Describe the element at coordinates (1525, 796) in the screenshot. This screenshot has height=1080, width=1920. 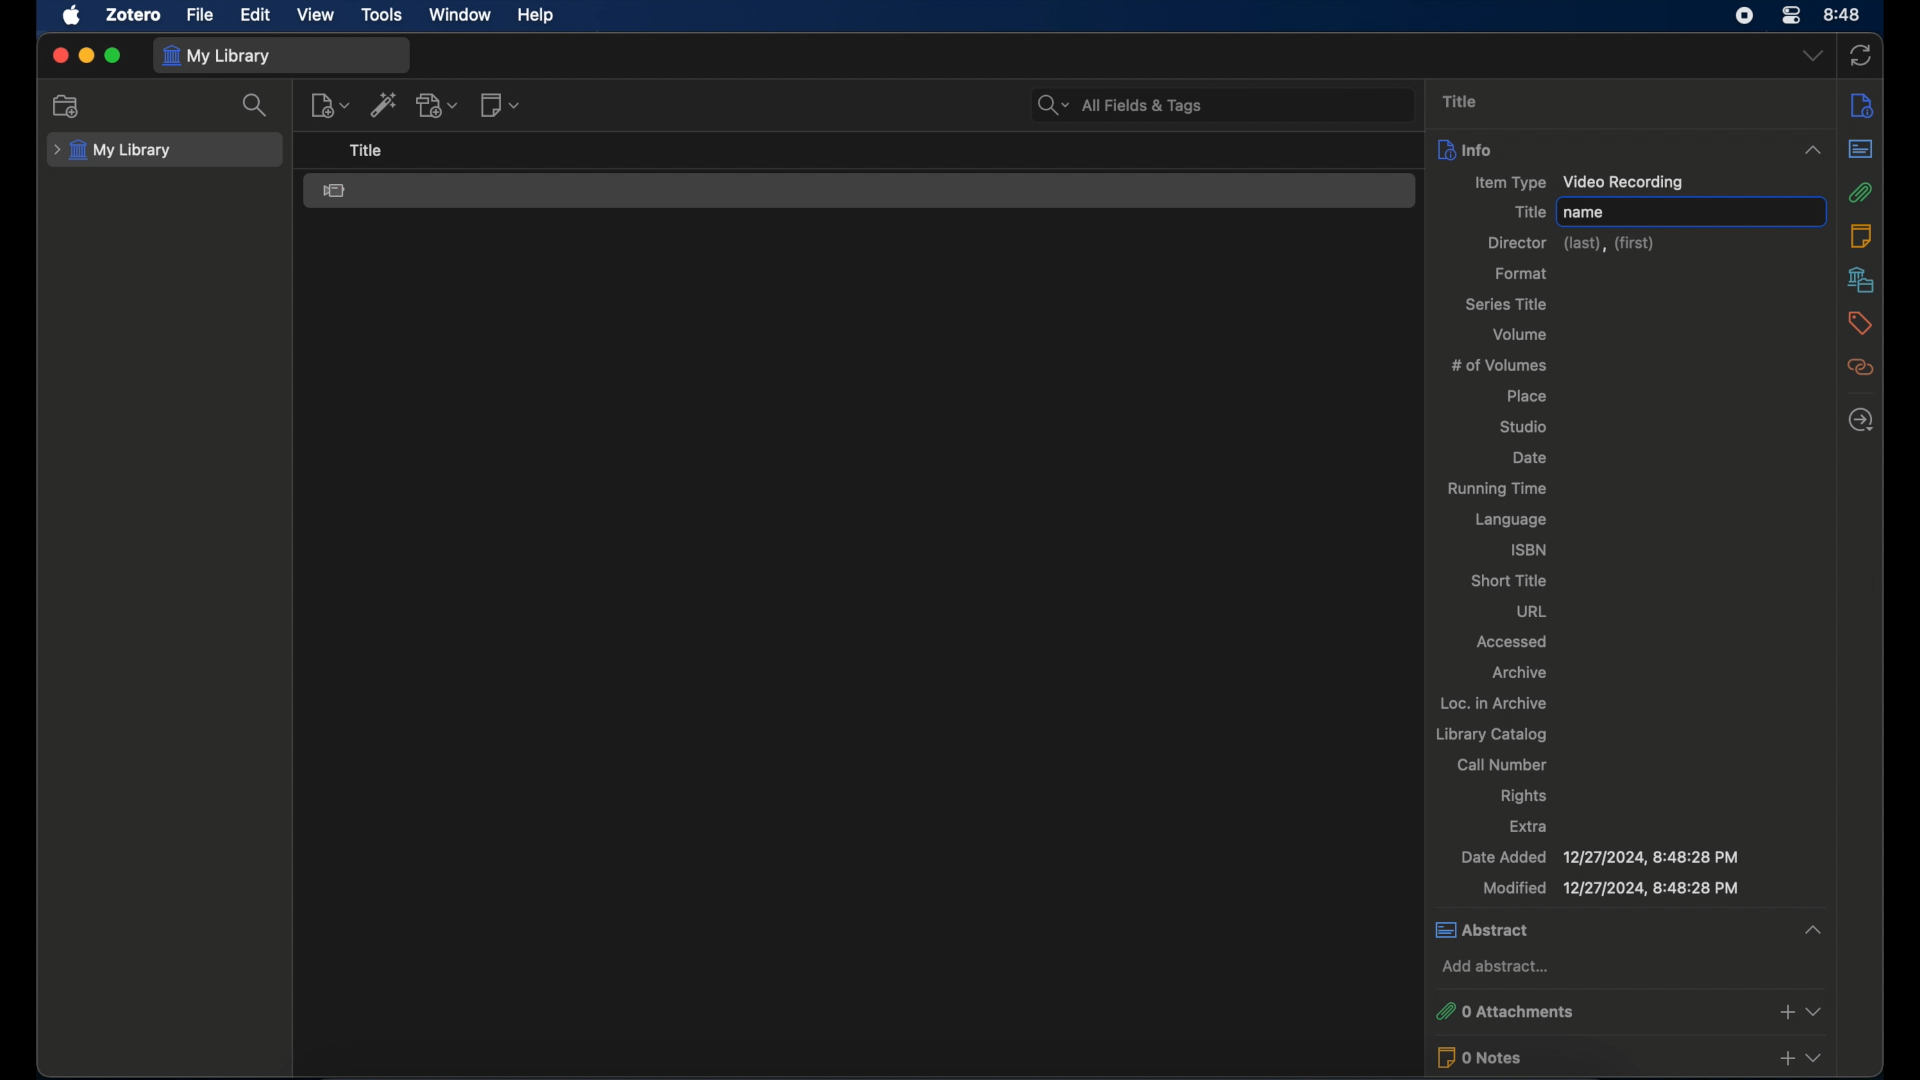
I see `rights` at that location.